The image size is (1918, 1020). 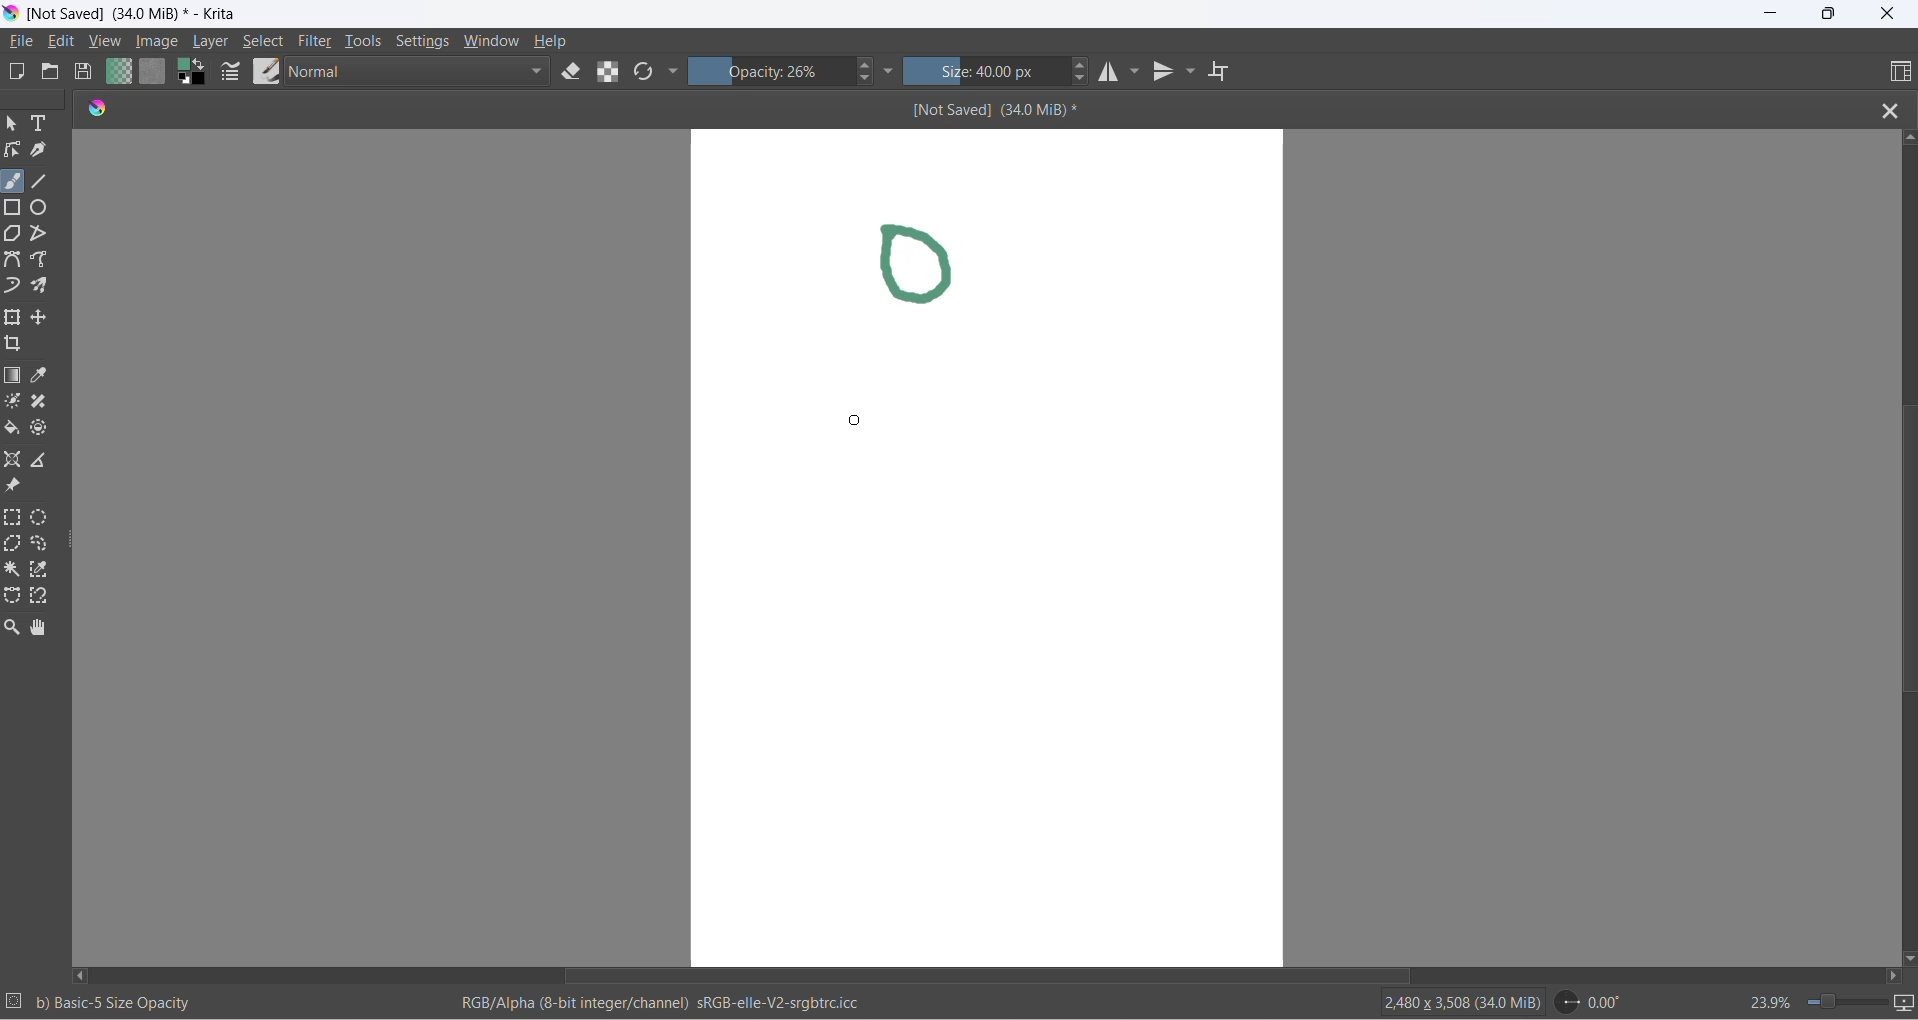 What do you see at coordinates (107, 41) in the screenshot?
I see `view` at bounding box center [107, 41].